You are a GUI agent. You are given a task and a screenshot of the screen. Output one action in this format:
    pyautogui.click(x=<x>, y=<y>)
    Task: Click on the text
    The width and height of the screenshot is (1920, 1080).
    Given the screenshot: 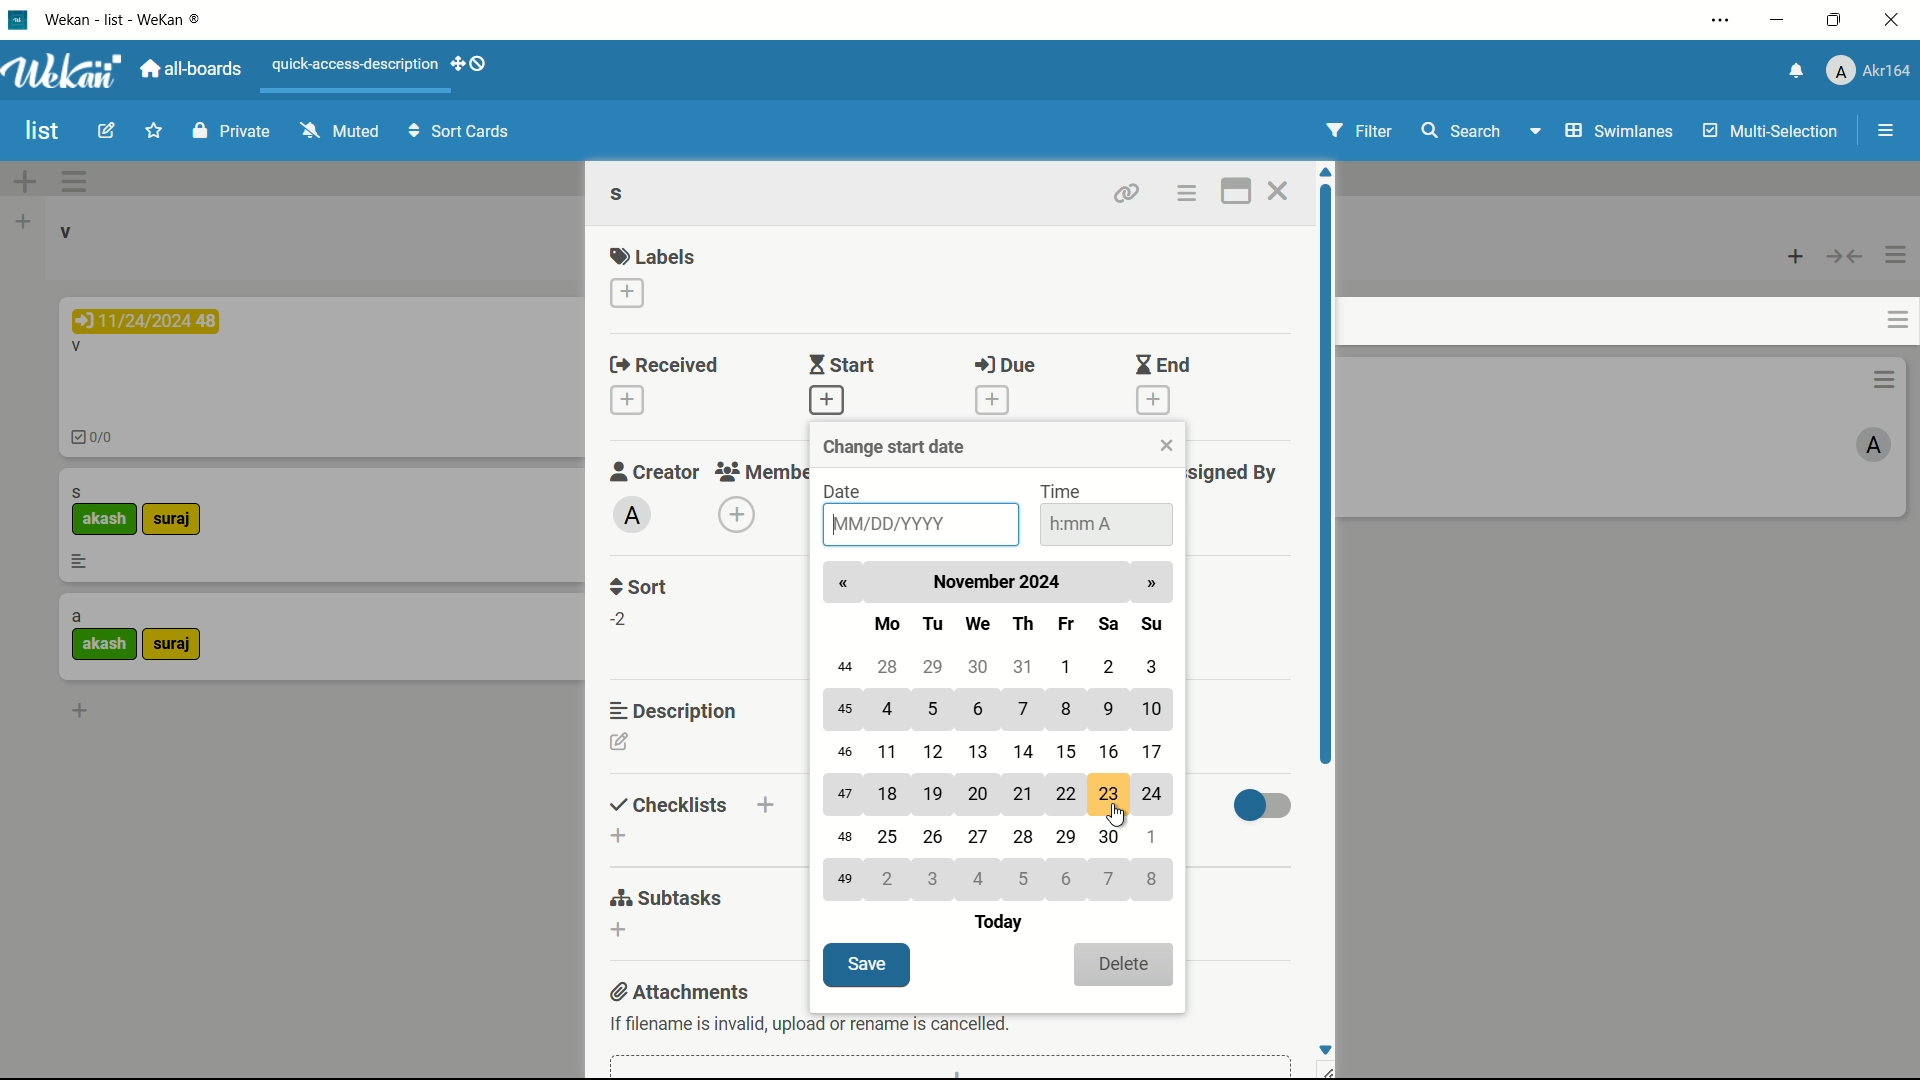 What is the action you would take?
    pyautogui.click(x=808, y=1023)
    